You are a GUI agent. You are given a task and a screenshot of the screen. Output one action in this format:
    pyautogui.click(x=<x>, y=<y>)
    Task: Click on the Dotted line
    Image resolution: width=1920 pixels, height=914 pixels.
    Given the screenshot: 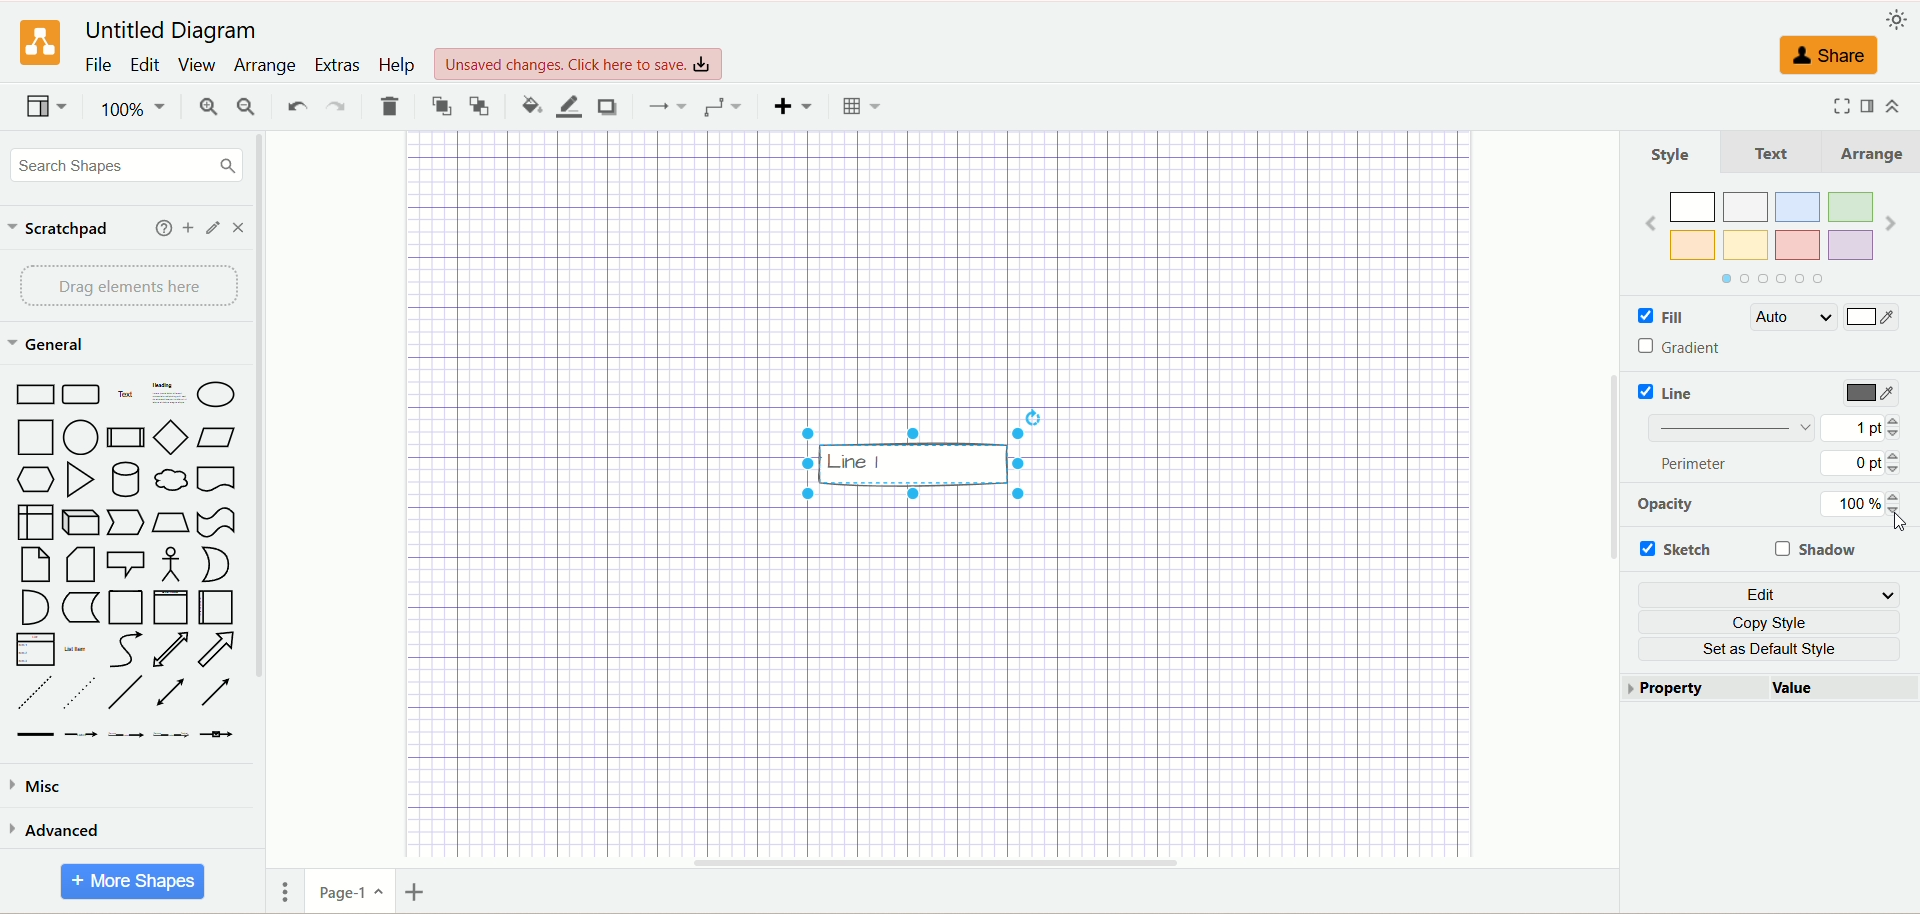 What is the action you would take?
    pyautogui.click(x=77, y=693)
    